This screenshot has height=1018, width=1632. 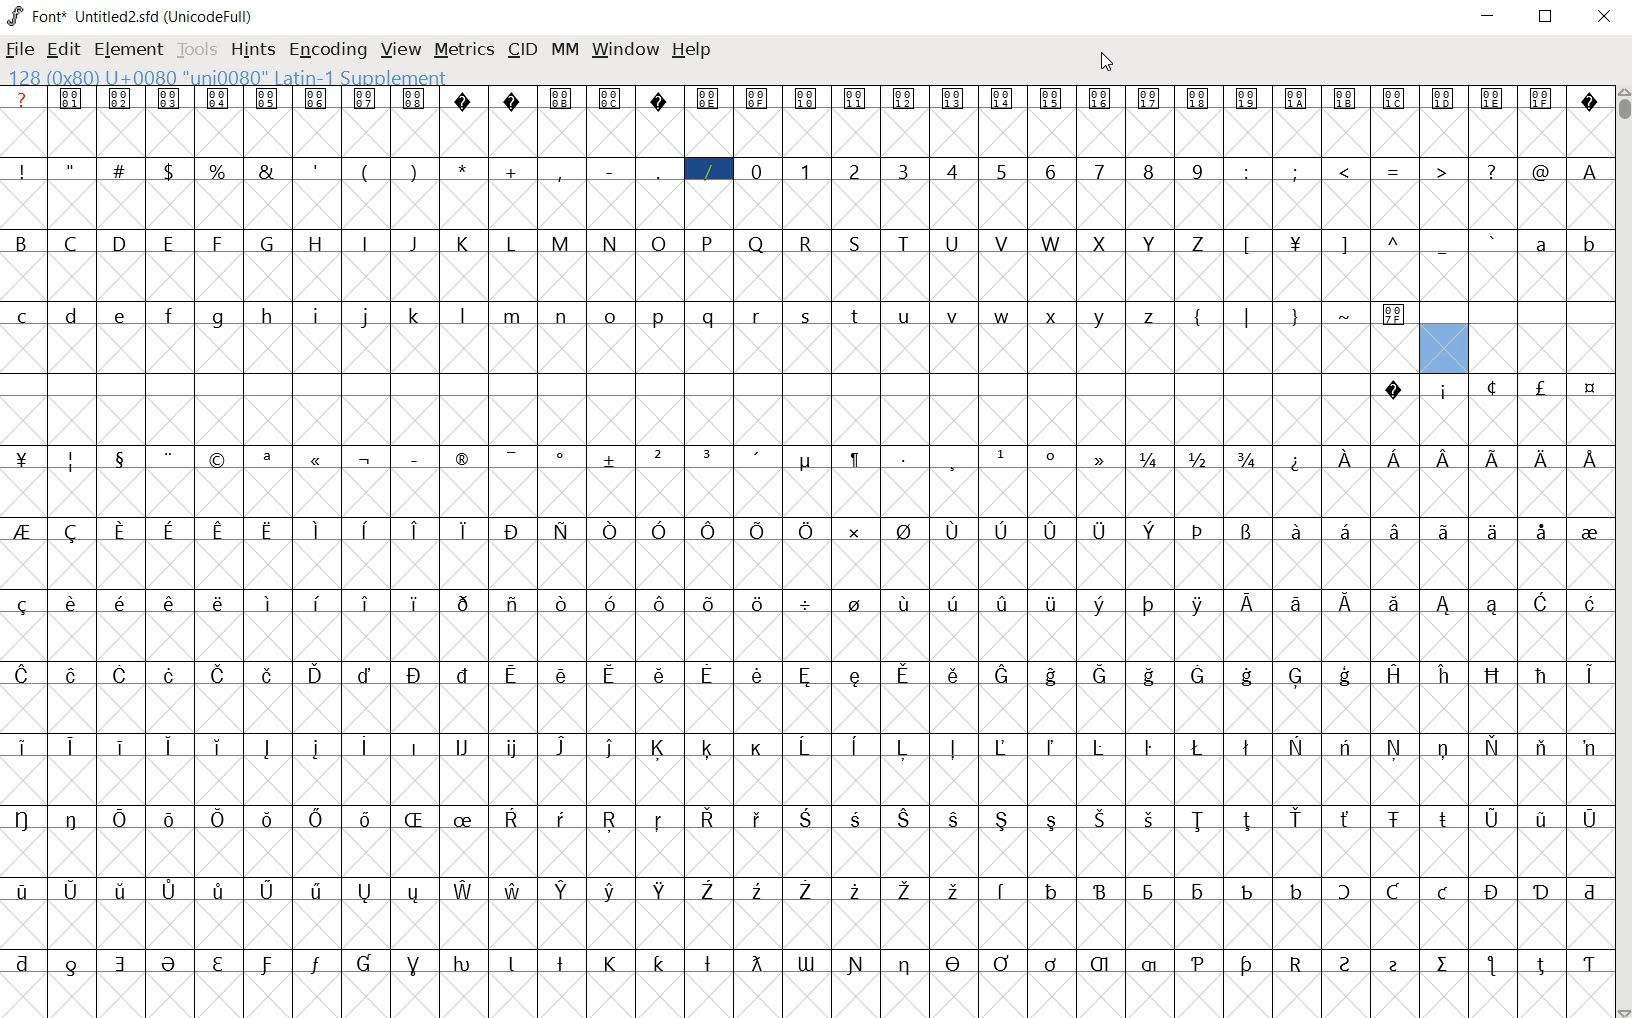 What do you see at coordinates (197, 50) in the screenshot?
I see `TOOLS` at bounding box center [197, 50].